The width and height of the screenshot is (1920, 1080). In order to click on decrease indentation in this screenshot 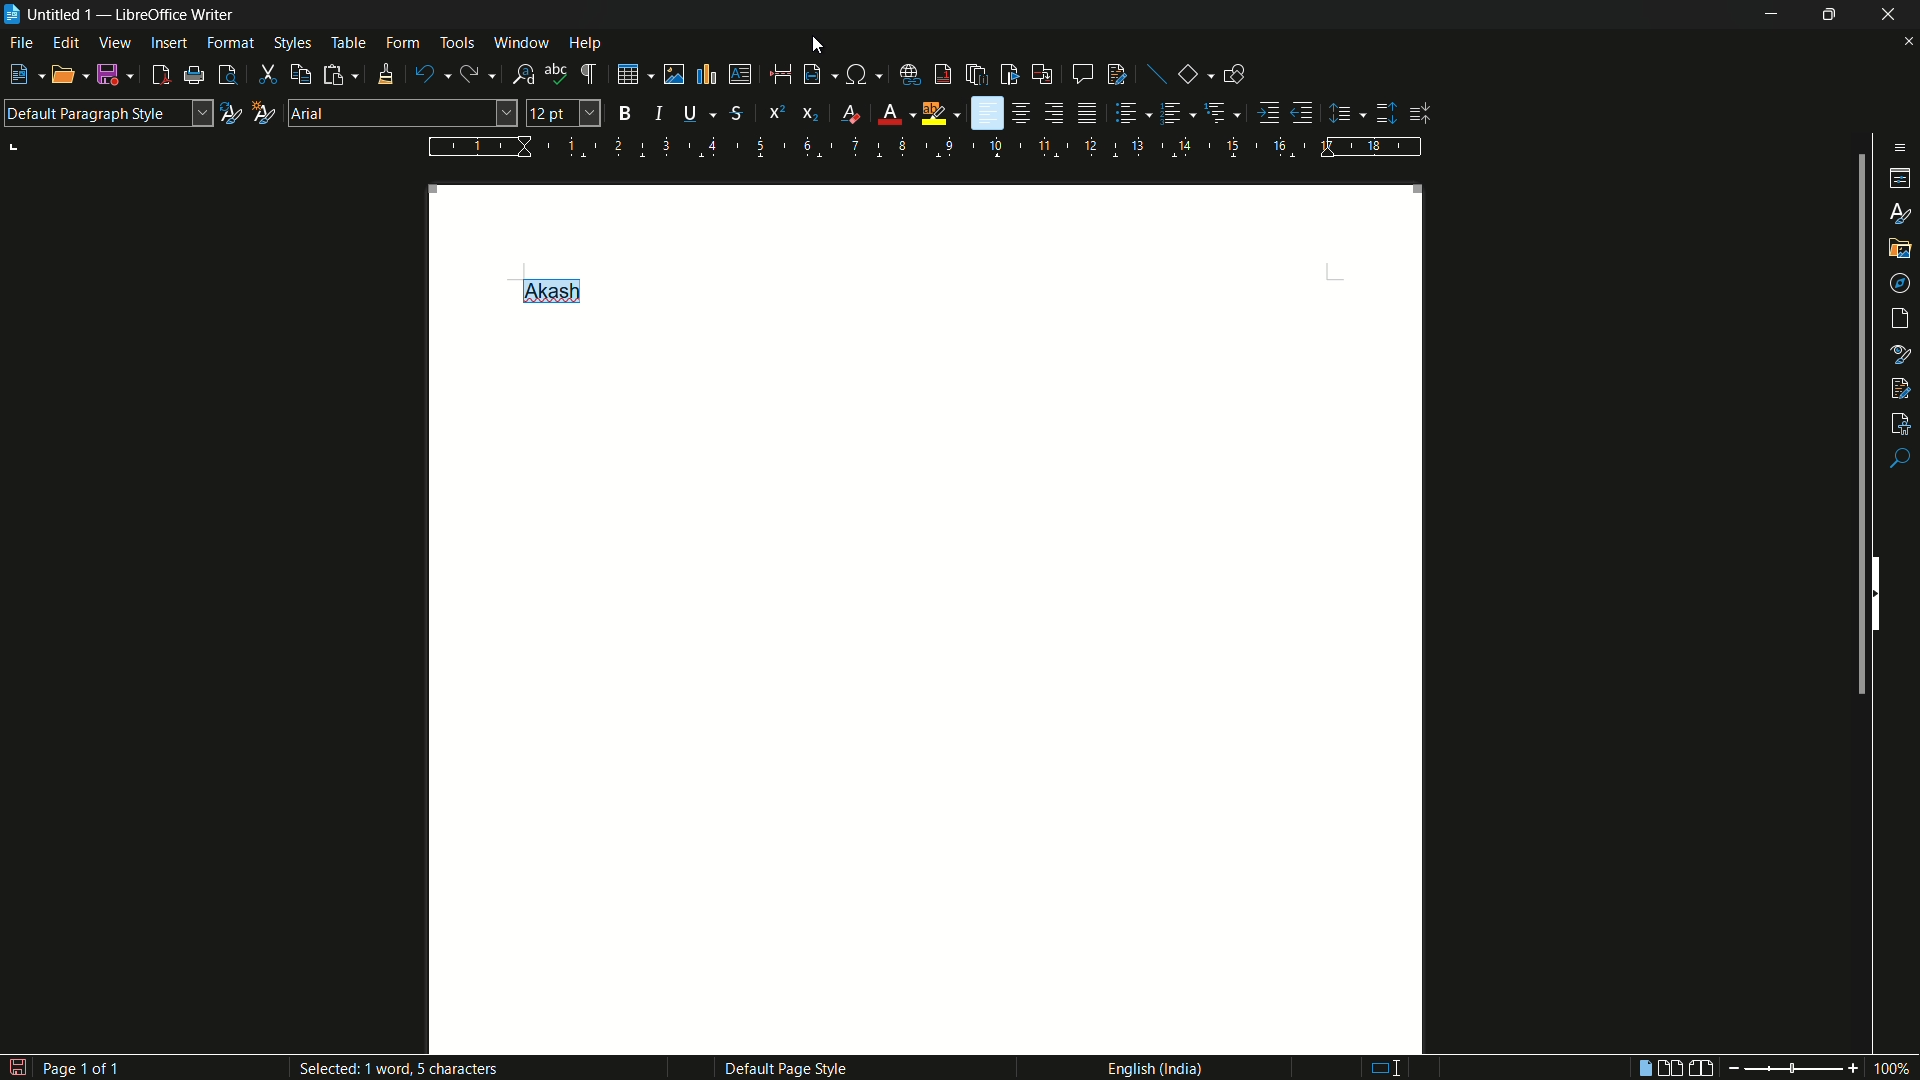, I will do `click(1303, 112)`.